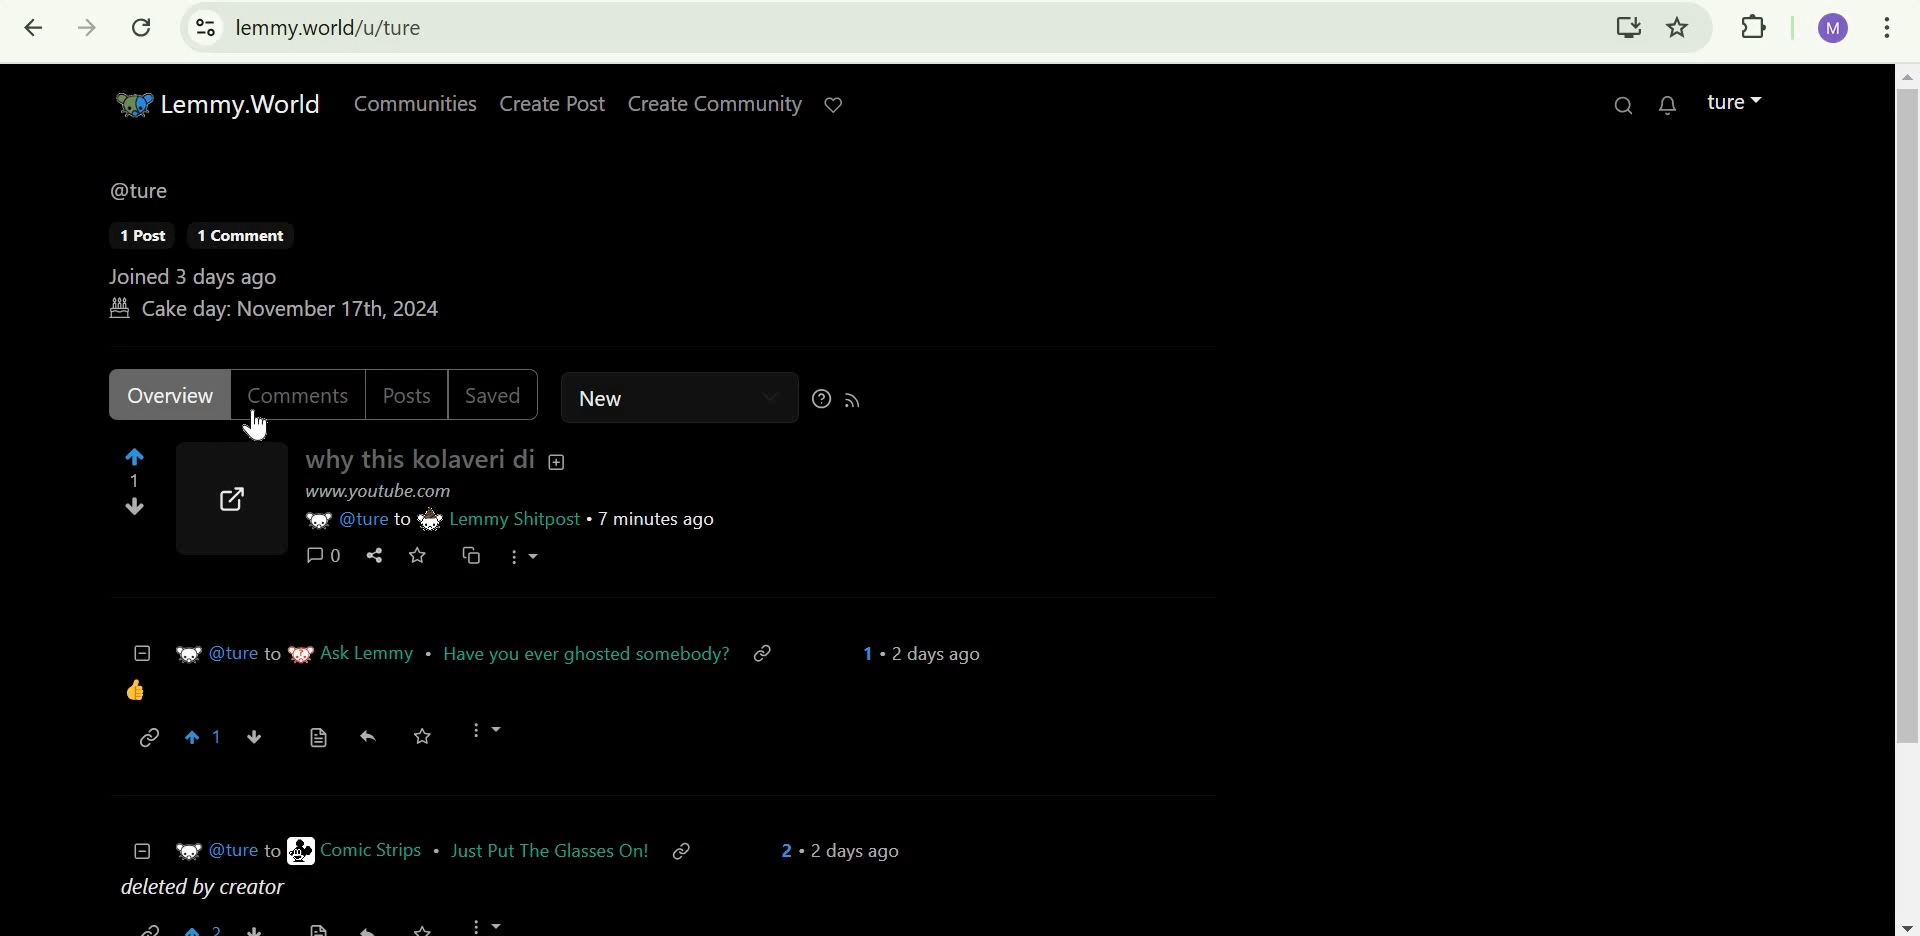 This screenshot has height=936, width=1920. I want to click on comments, so click(299, 392).